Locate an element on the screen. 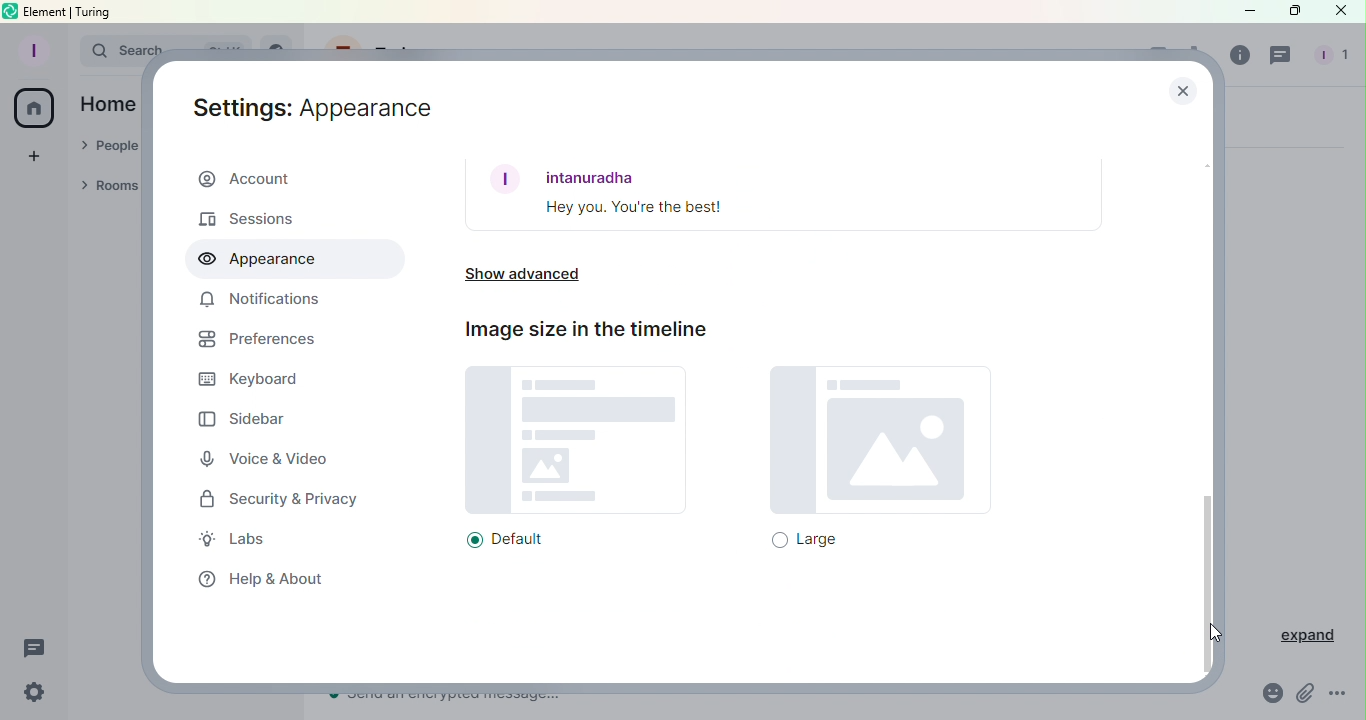 The height and width of the screenshot is (720, 1366). Close is located at coordinates (1341, 15).